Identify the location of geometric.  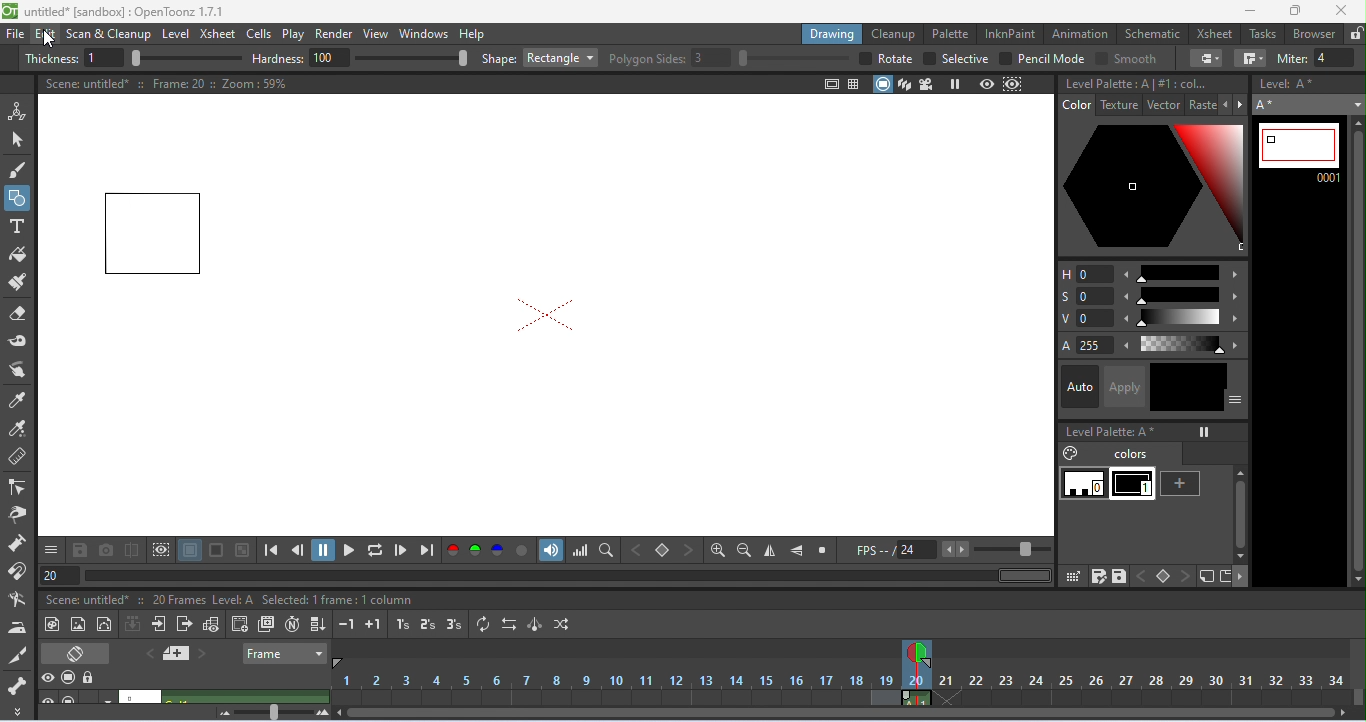
(18, 199).